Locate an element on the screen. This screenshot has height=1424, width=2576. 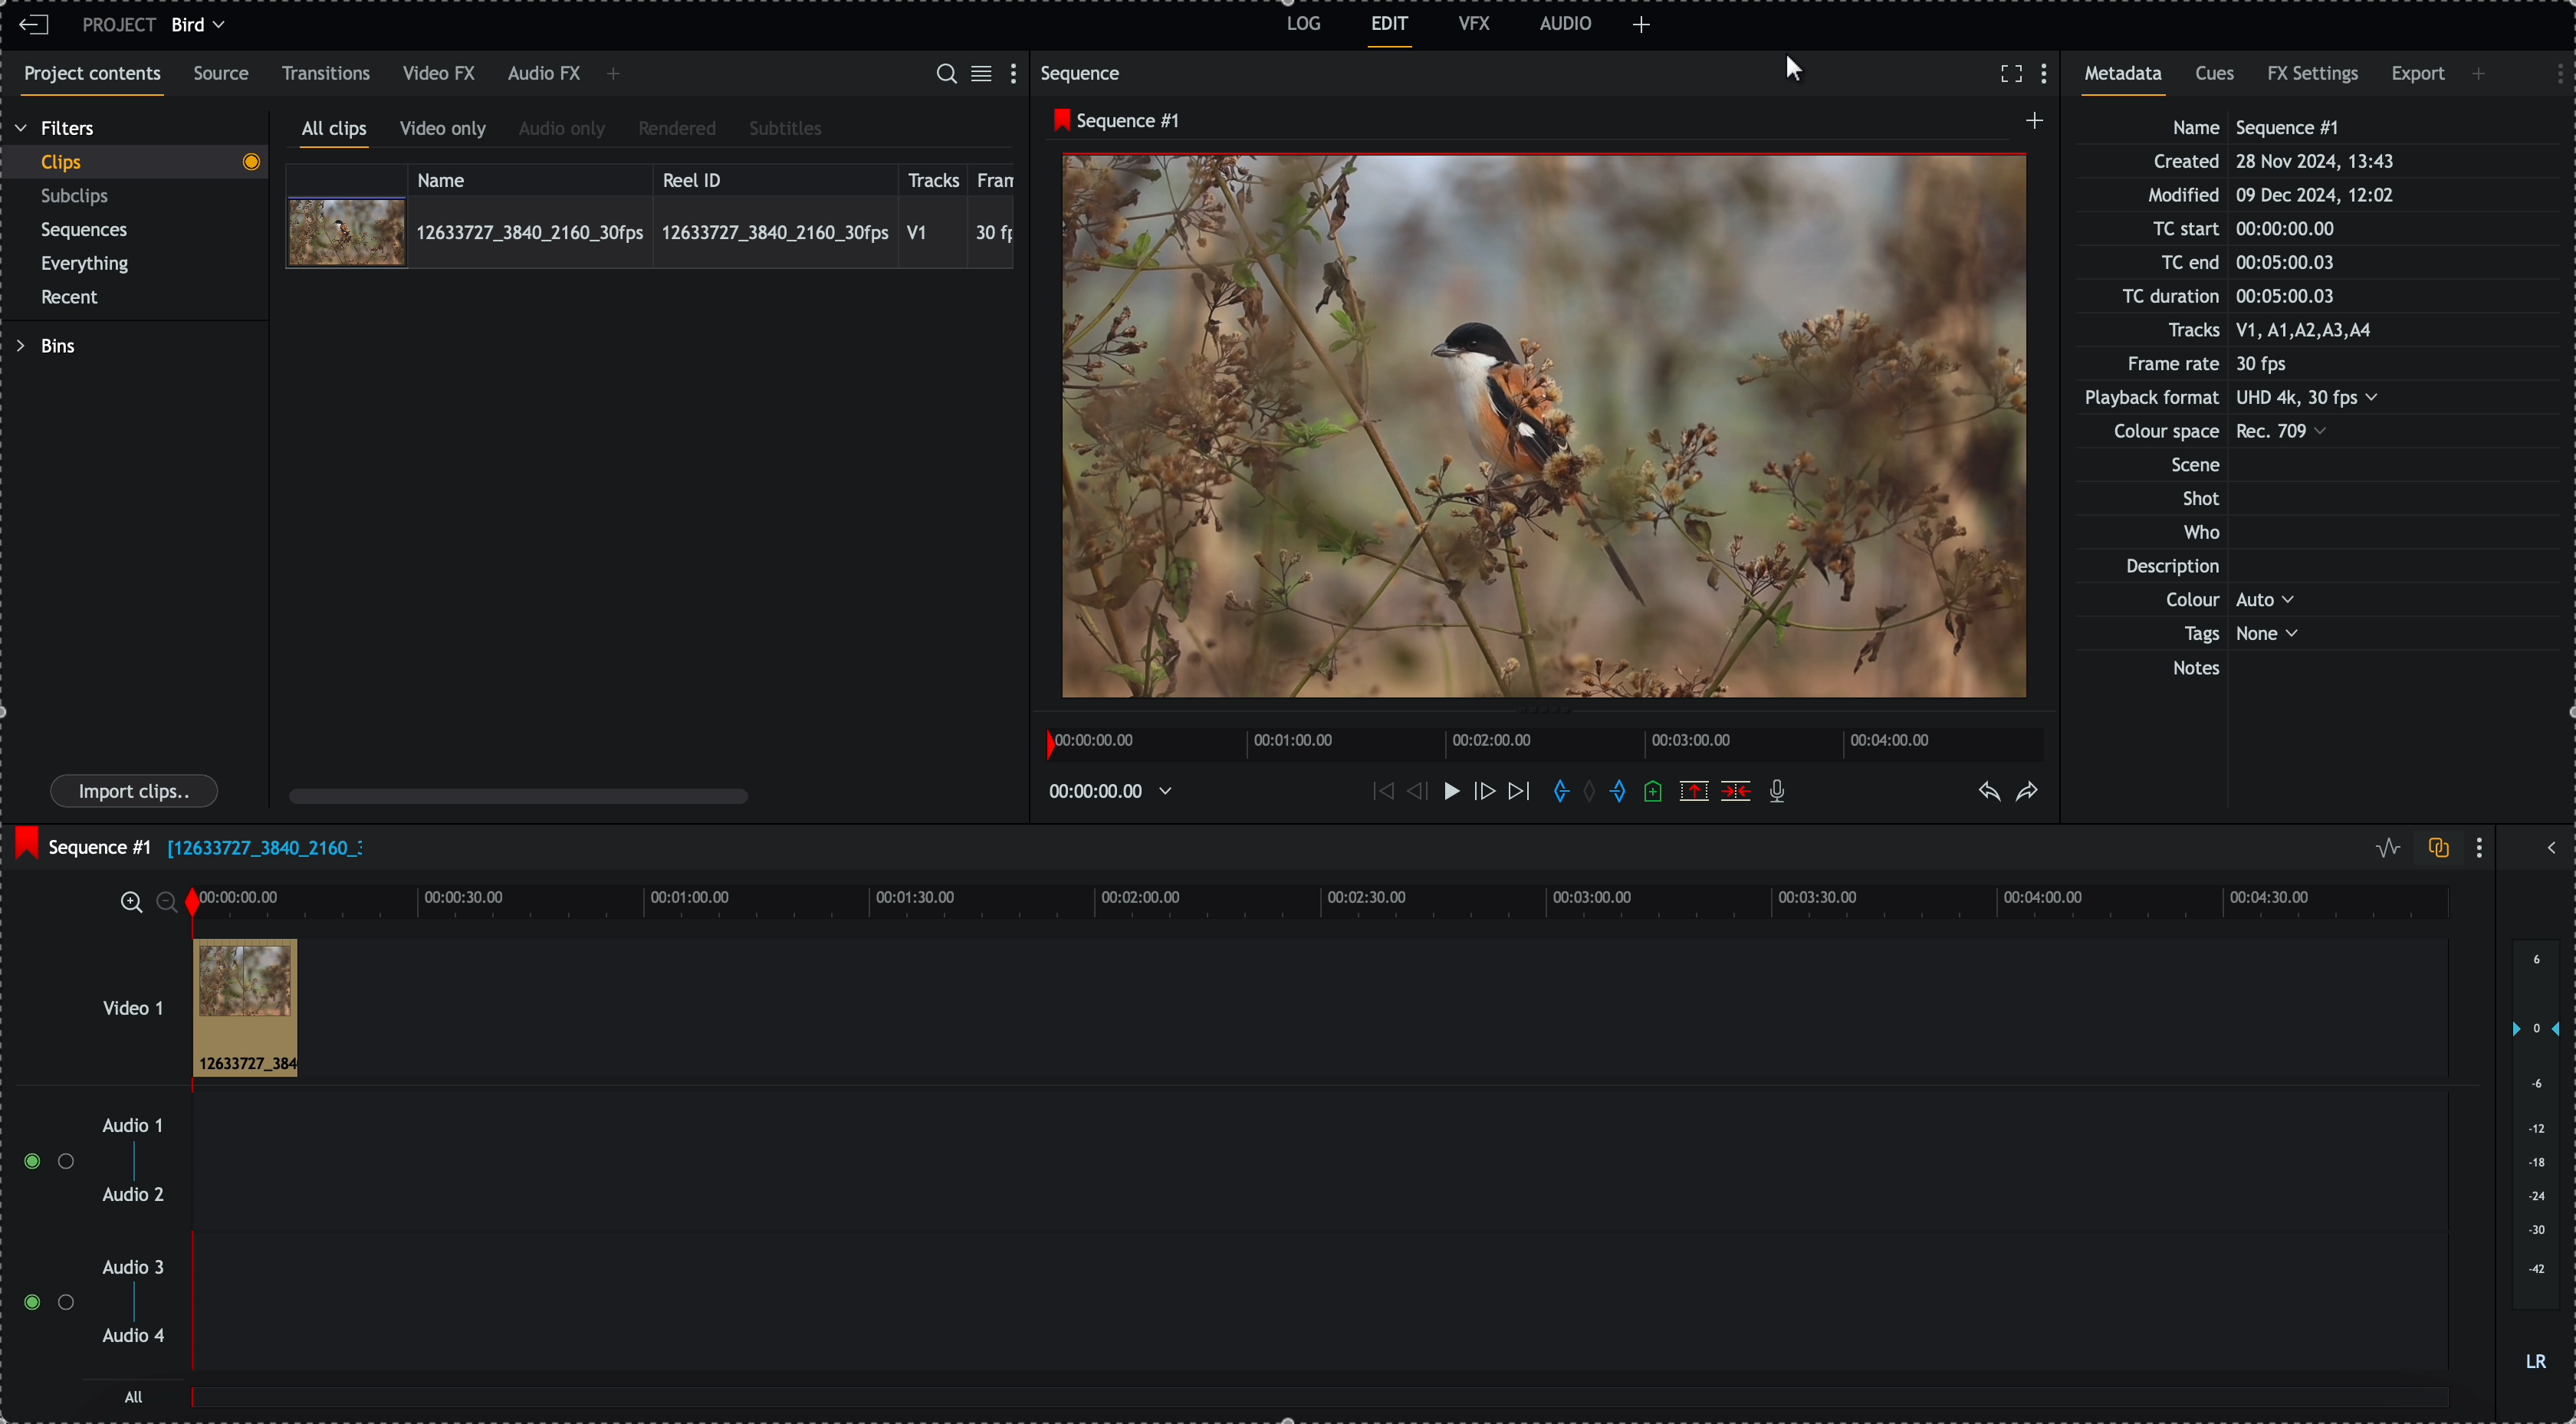
tracks is located at coordinates (934, 177).